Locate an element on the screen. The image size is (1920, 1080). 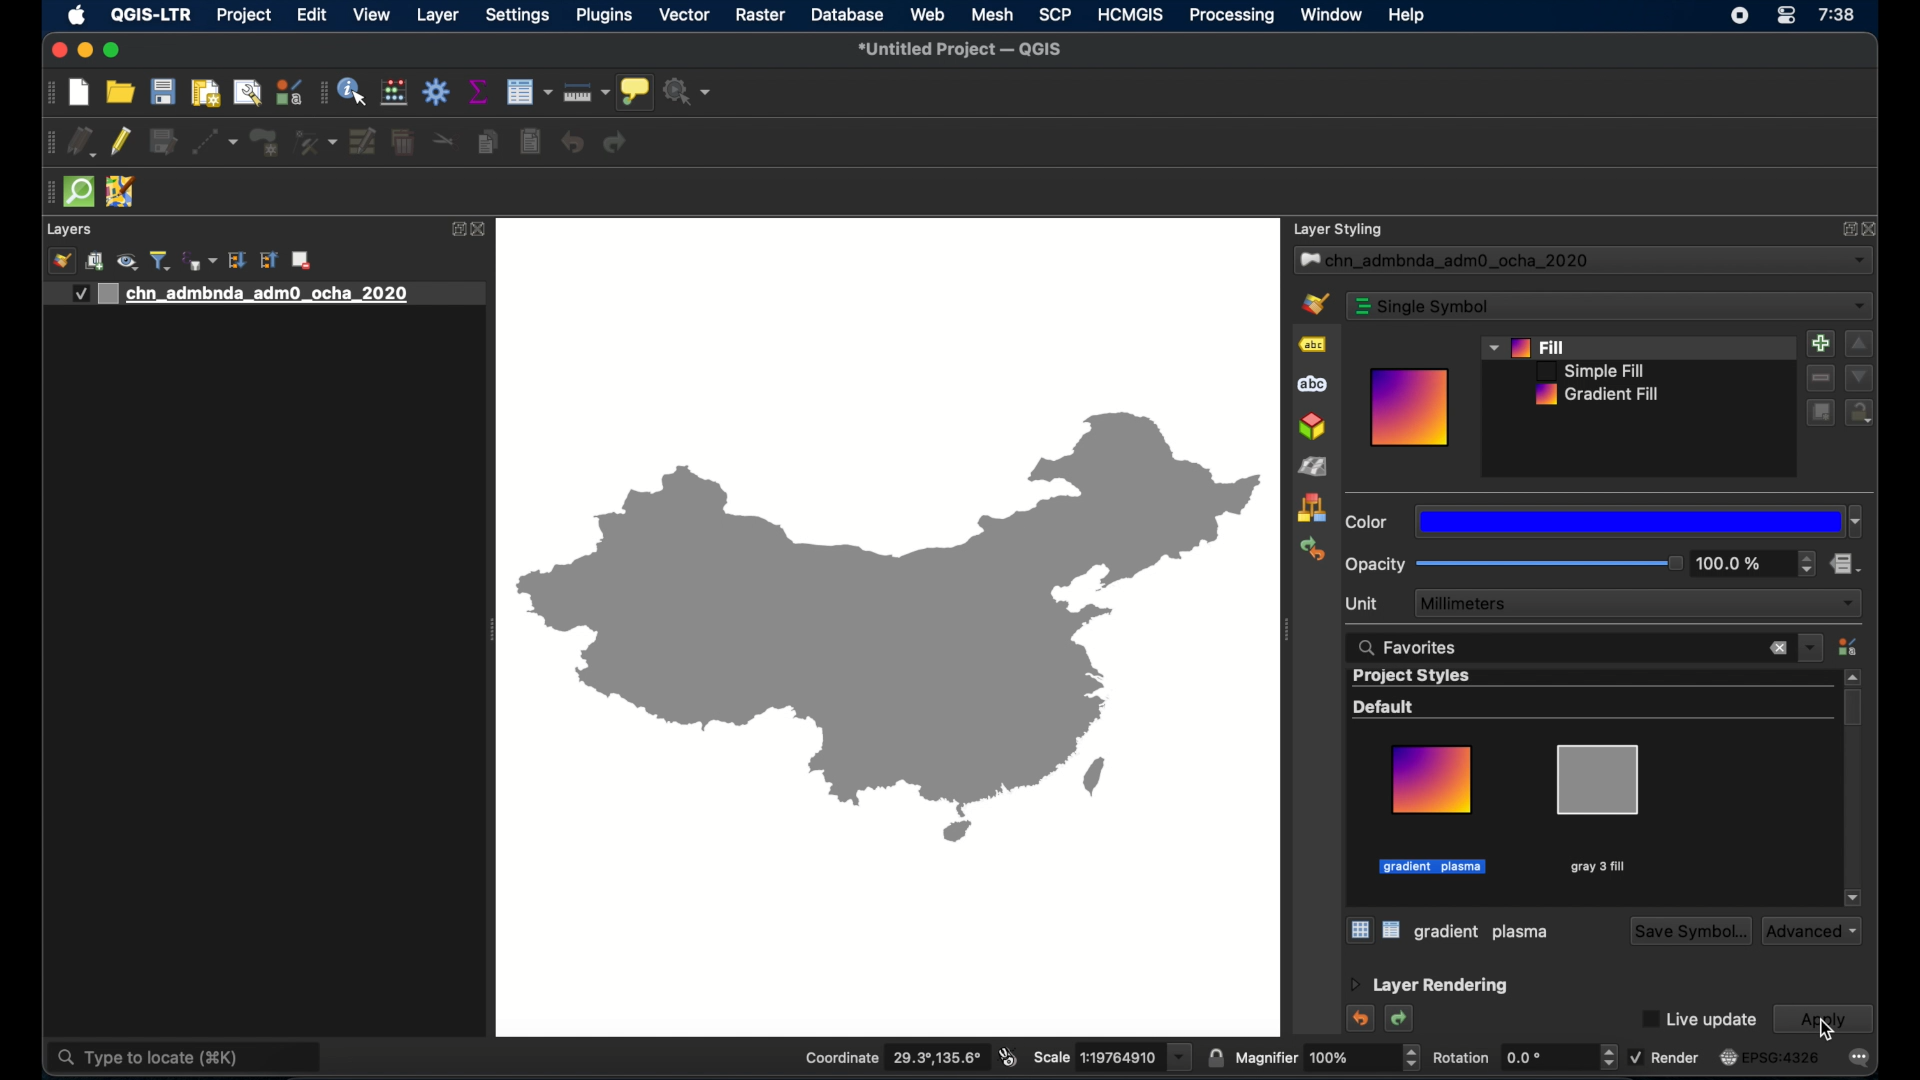
magnifier is located at coordinates (1314, 1058).